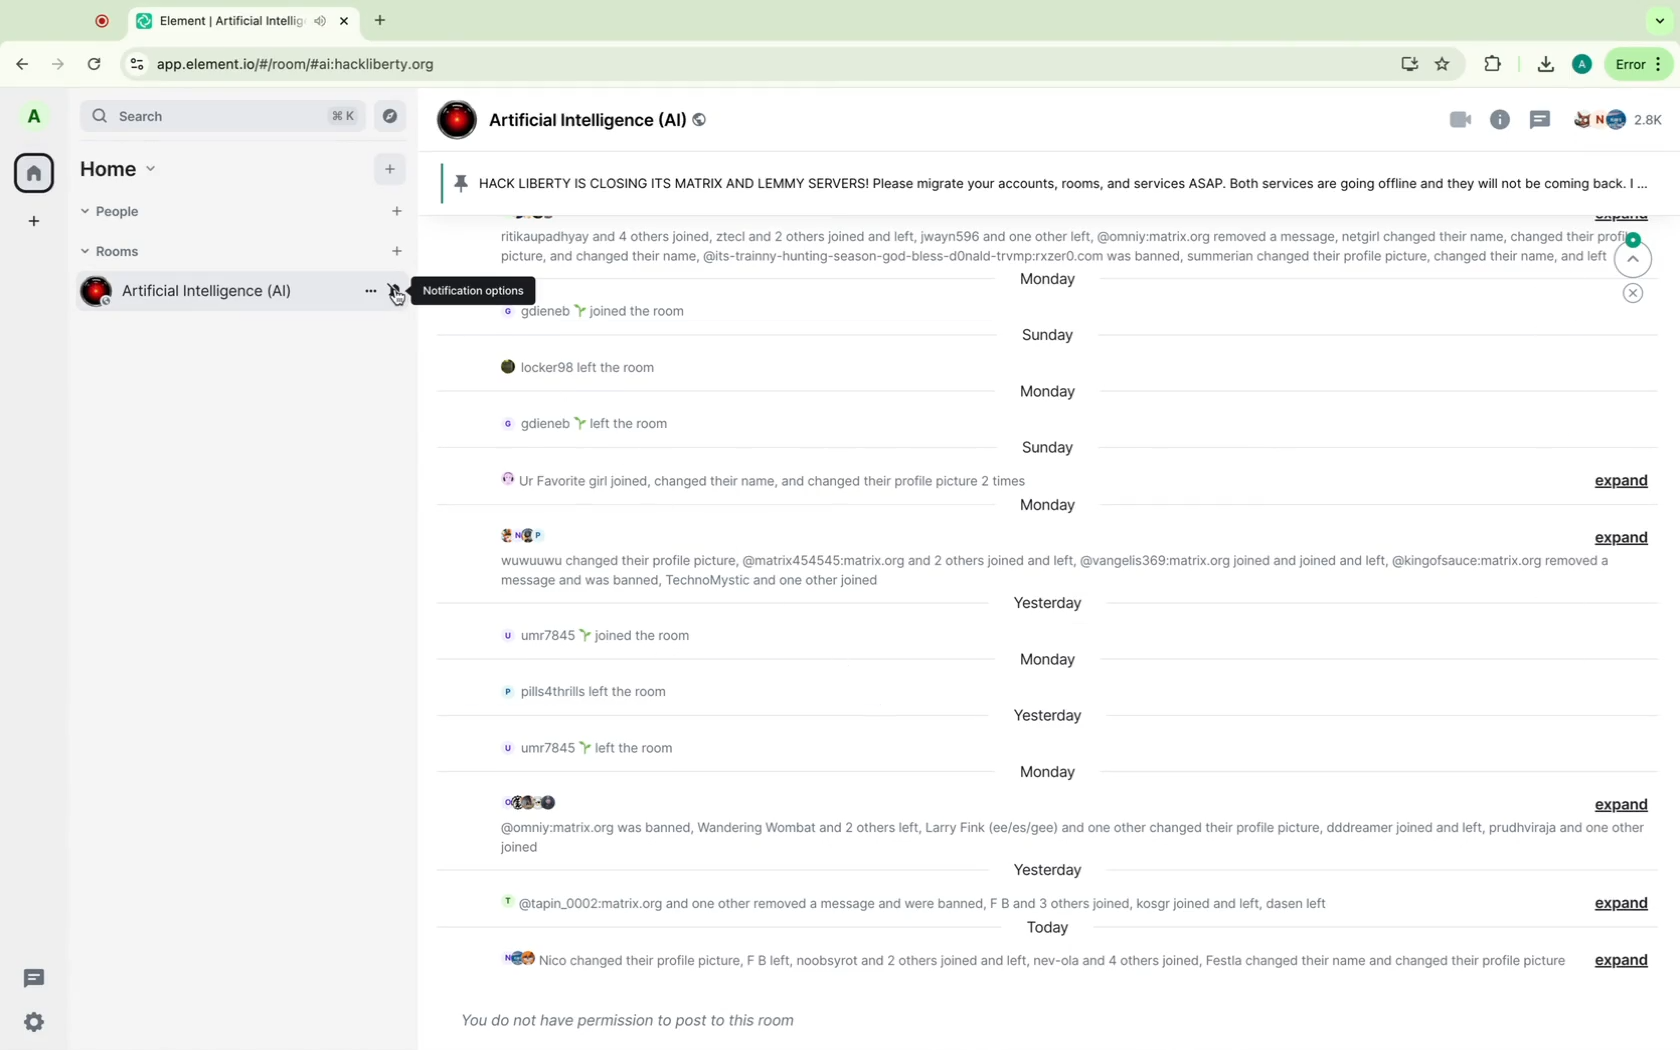 Image resolution: width=1680 pixels, height=1050 pixels. What do you see at coordinates (233, 22) in the screenshot?
I see `tab` at bounding box center [233, 22].